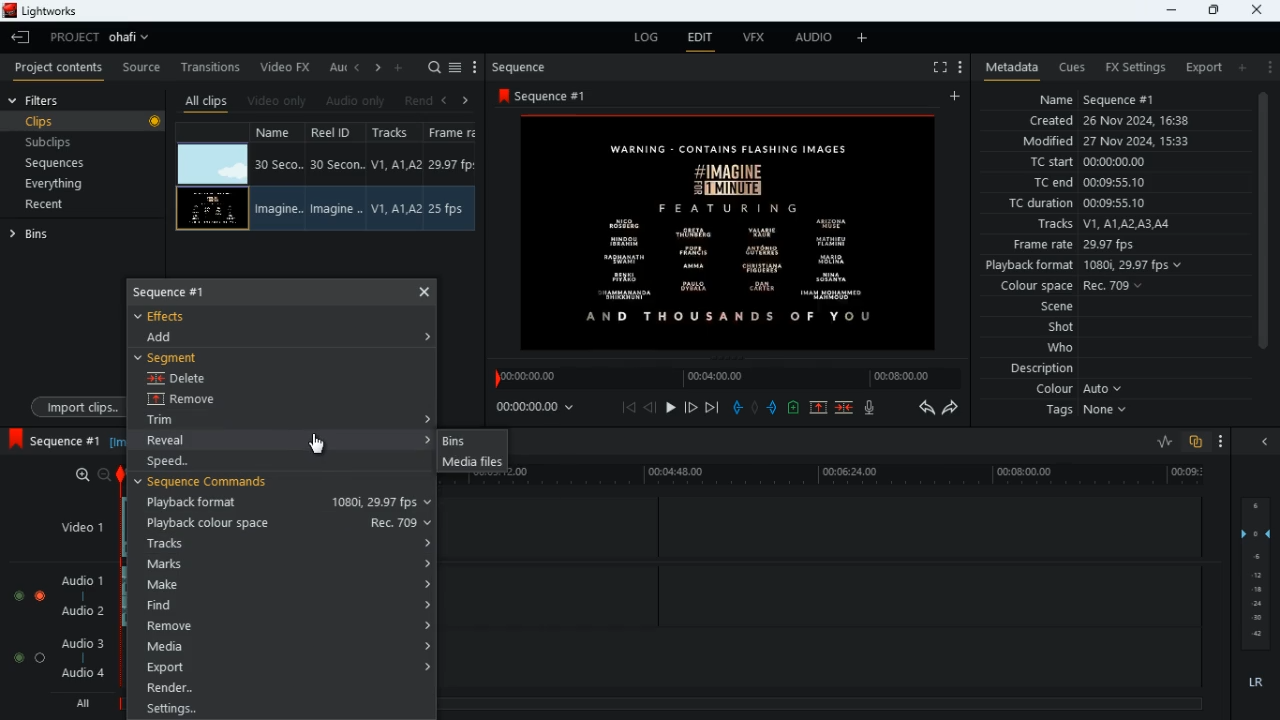 The height and width of the screenshot is (720, 1280). I want to click on Accordion, so click(430, 417).